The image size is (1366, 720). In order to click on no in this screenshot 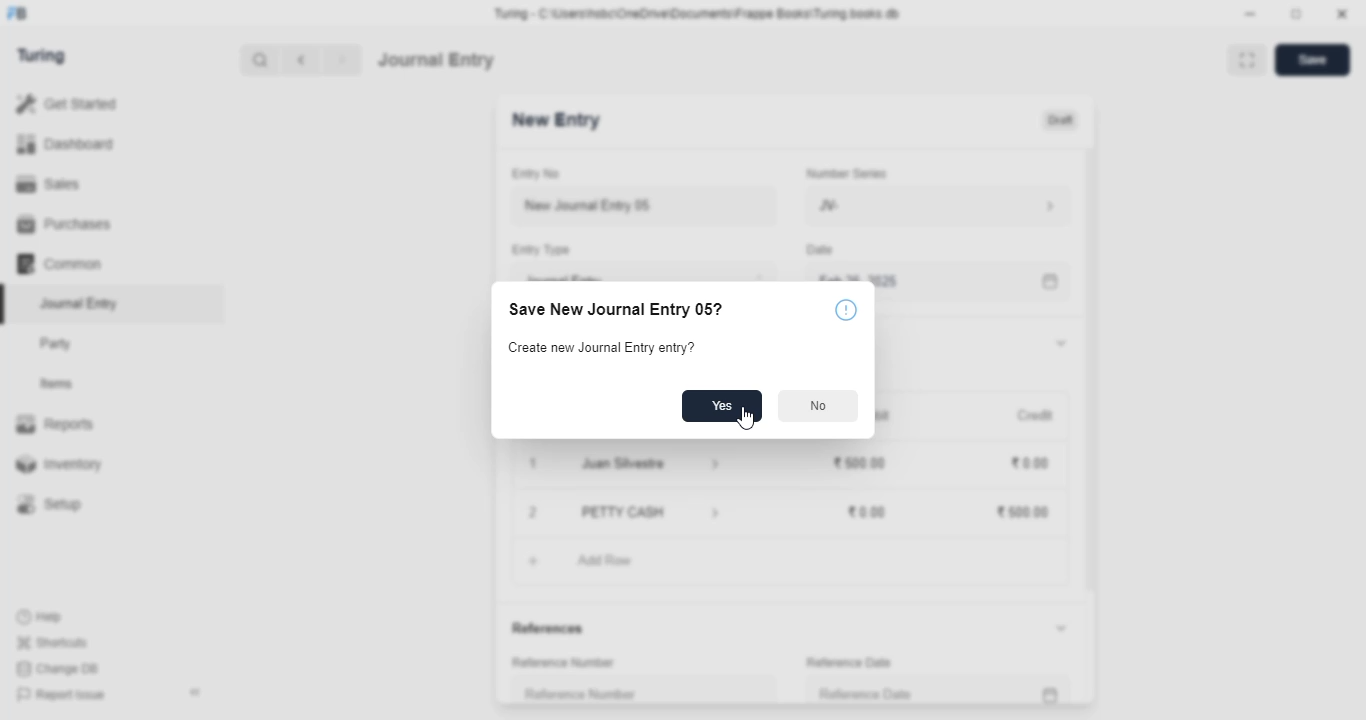, I will do `click(817, 406)`.